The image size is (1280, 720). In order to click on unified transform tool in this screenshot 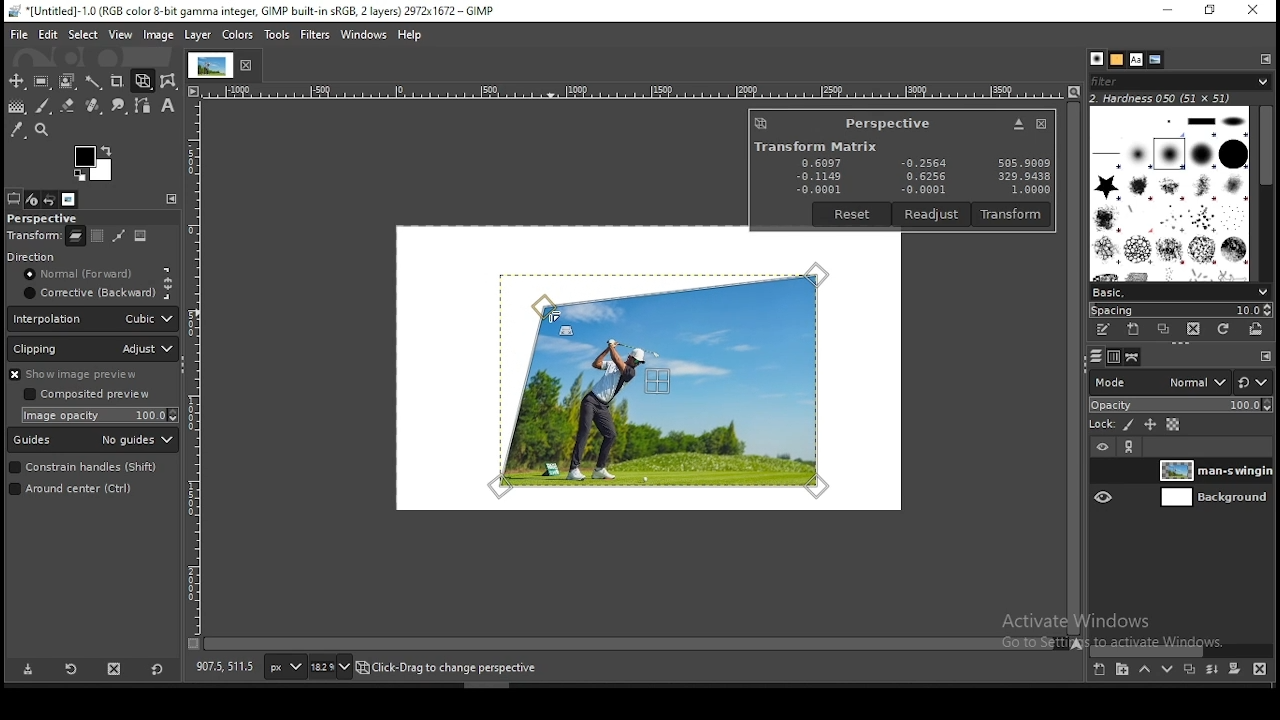, I will do `click(144, 81)`.